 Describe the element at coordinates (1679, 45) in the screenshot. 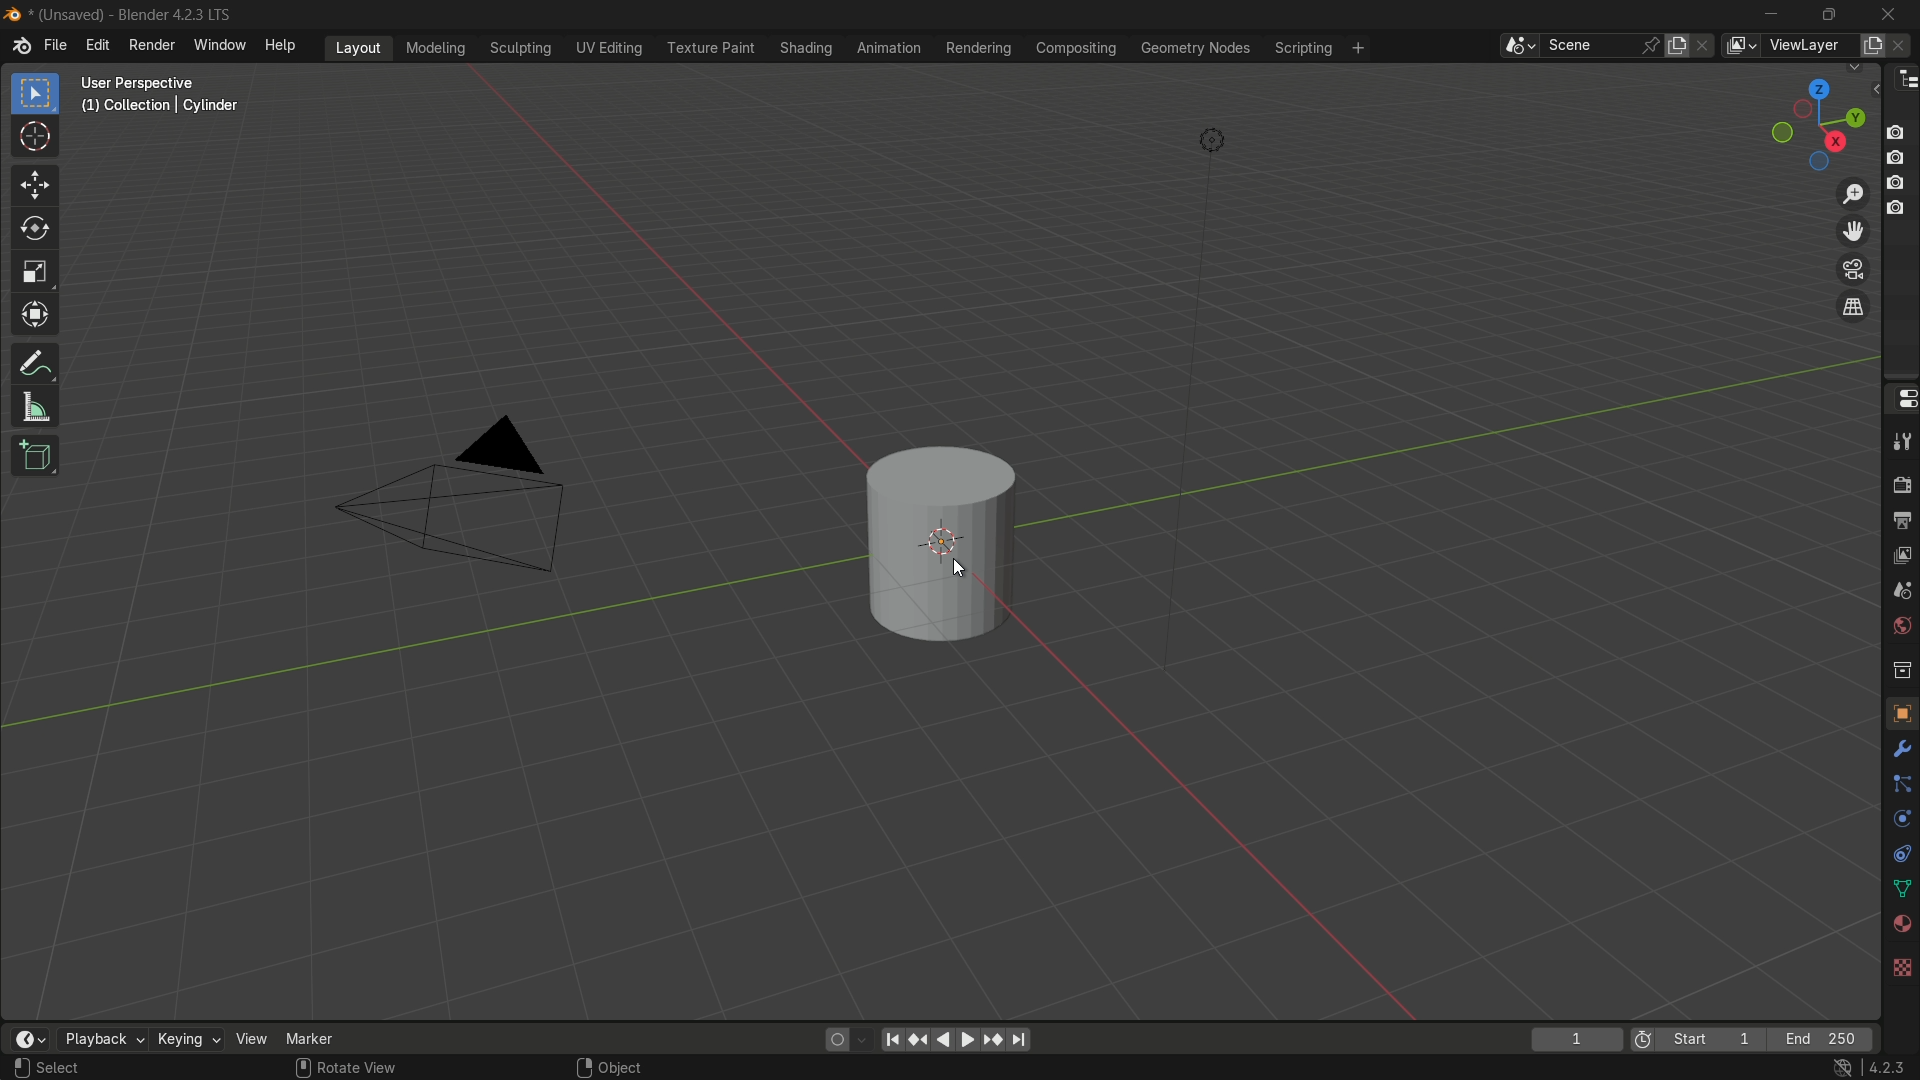

I see `new scene` at that location.